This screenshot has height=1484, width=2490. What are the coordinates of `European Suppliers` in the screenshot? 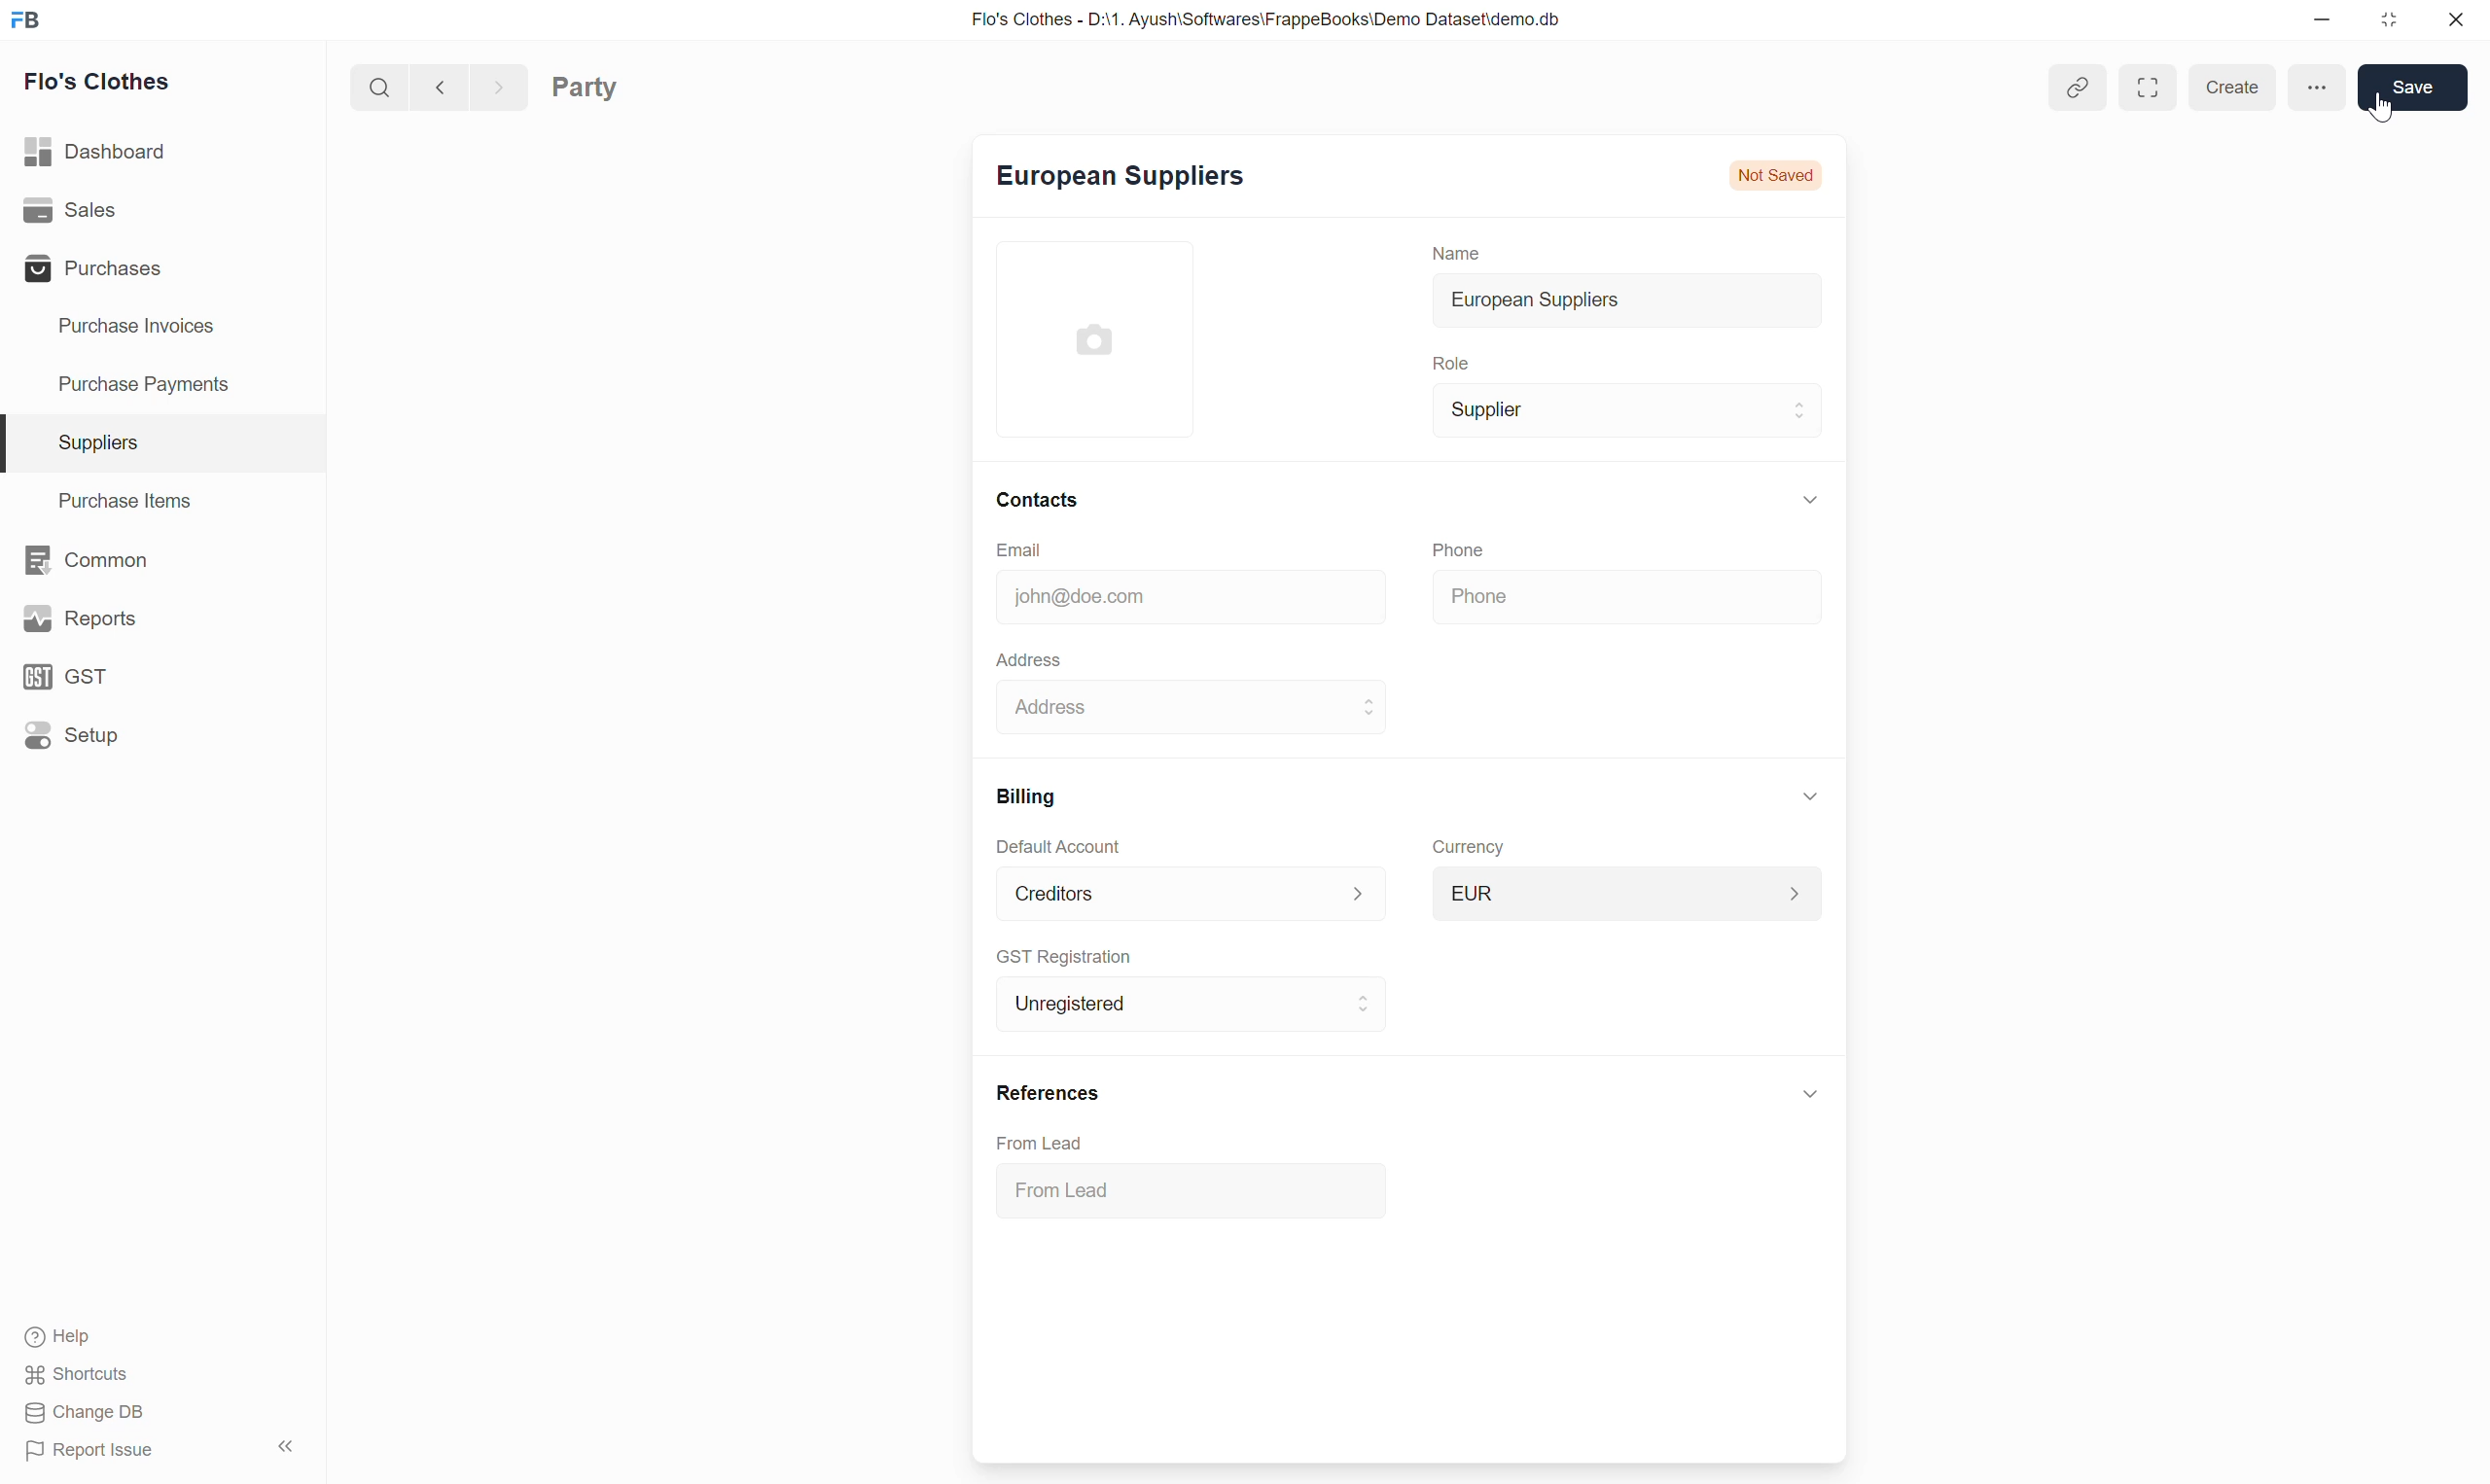 It's located at (1113, 181).